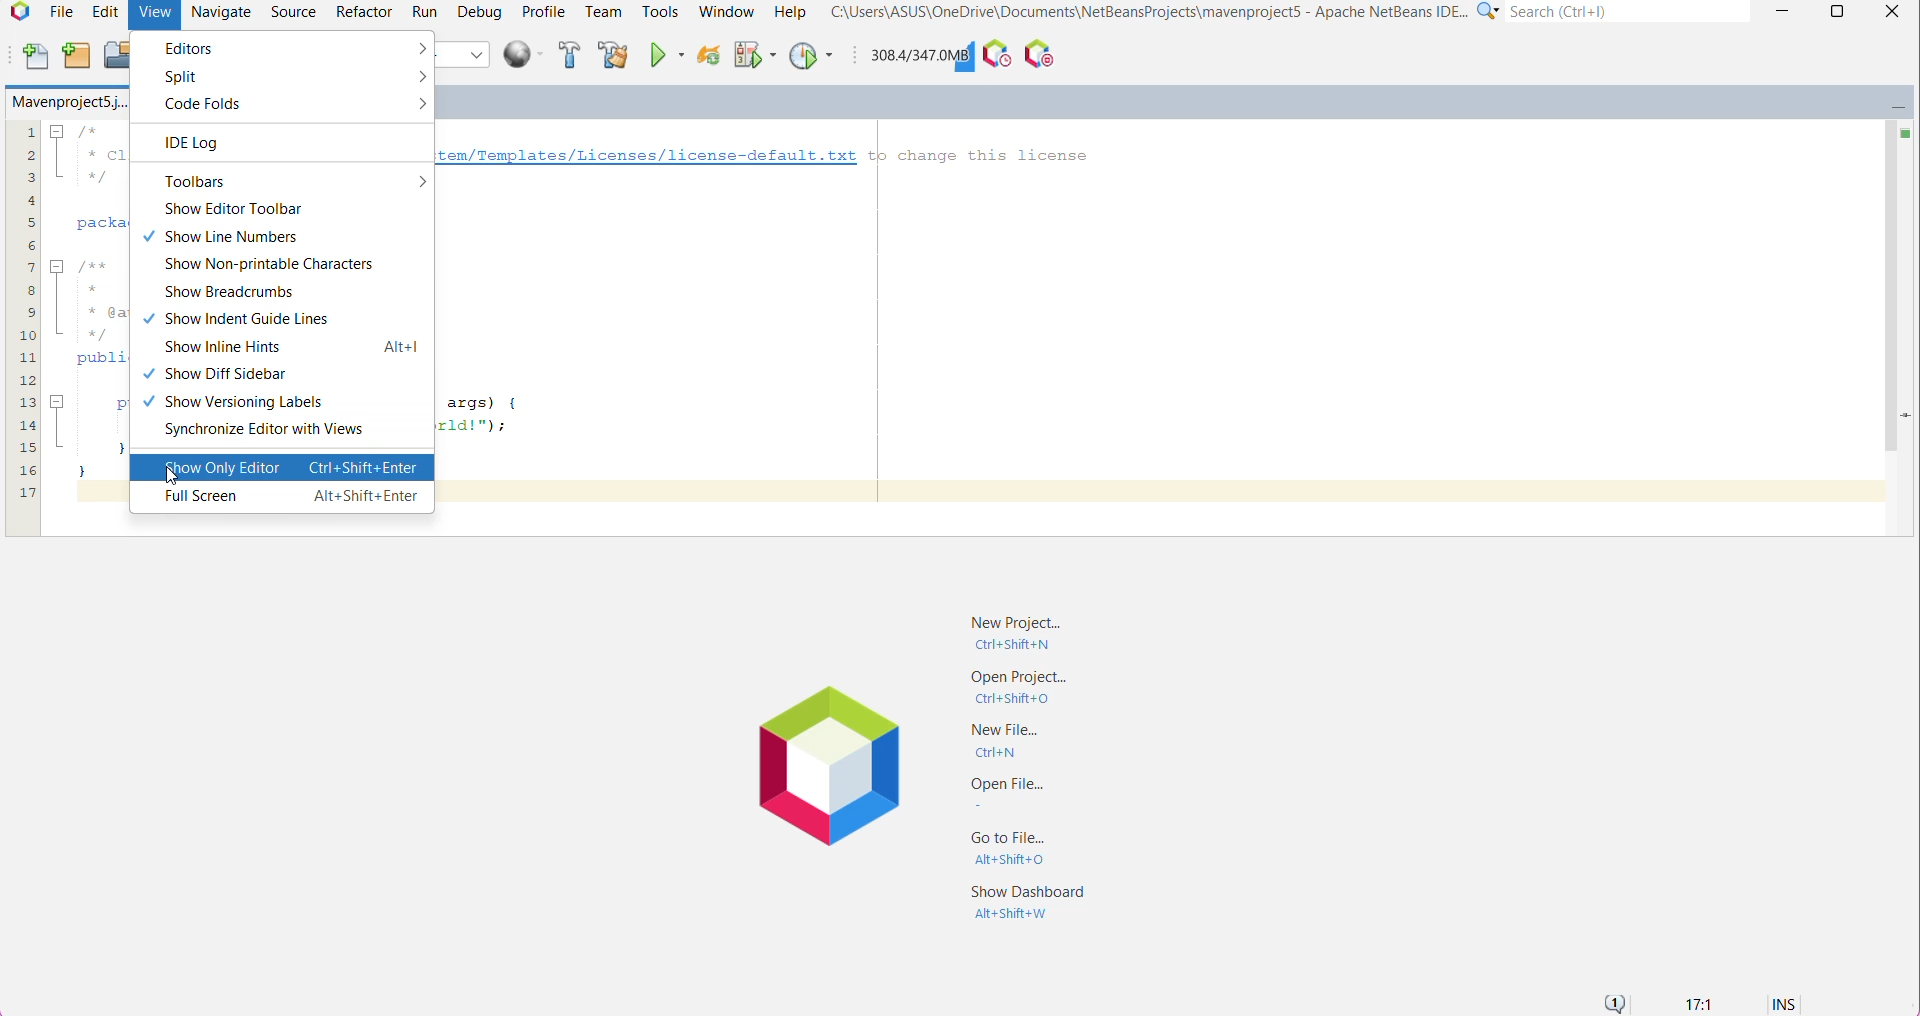 The image size is (1920, 1016). I want to click on Show Breadcrumbs, so click(242, 293).